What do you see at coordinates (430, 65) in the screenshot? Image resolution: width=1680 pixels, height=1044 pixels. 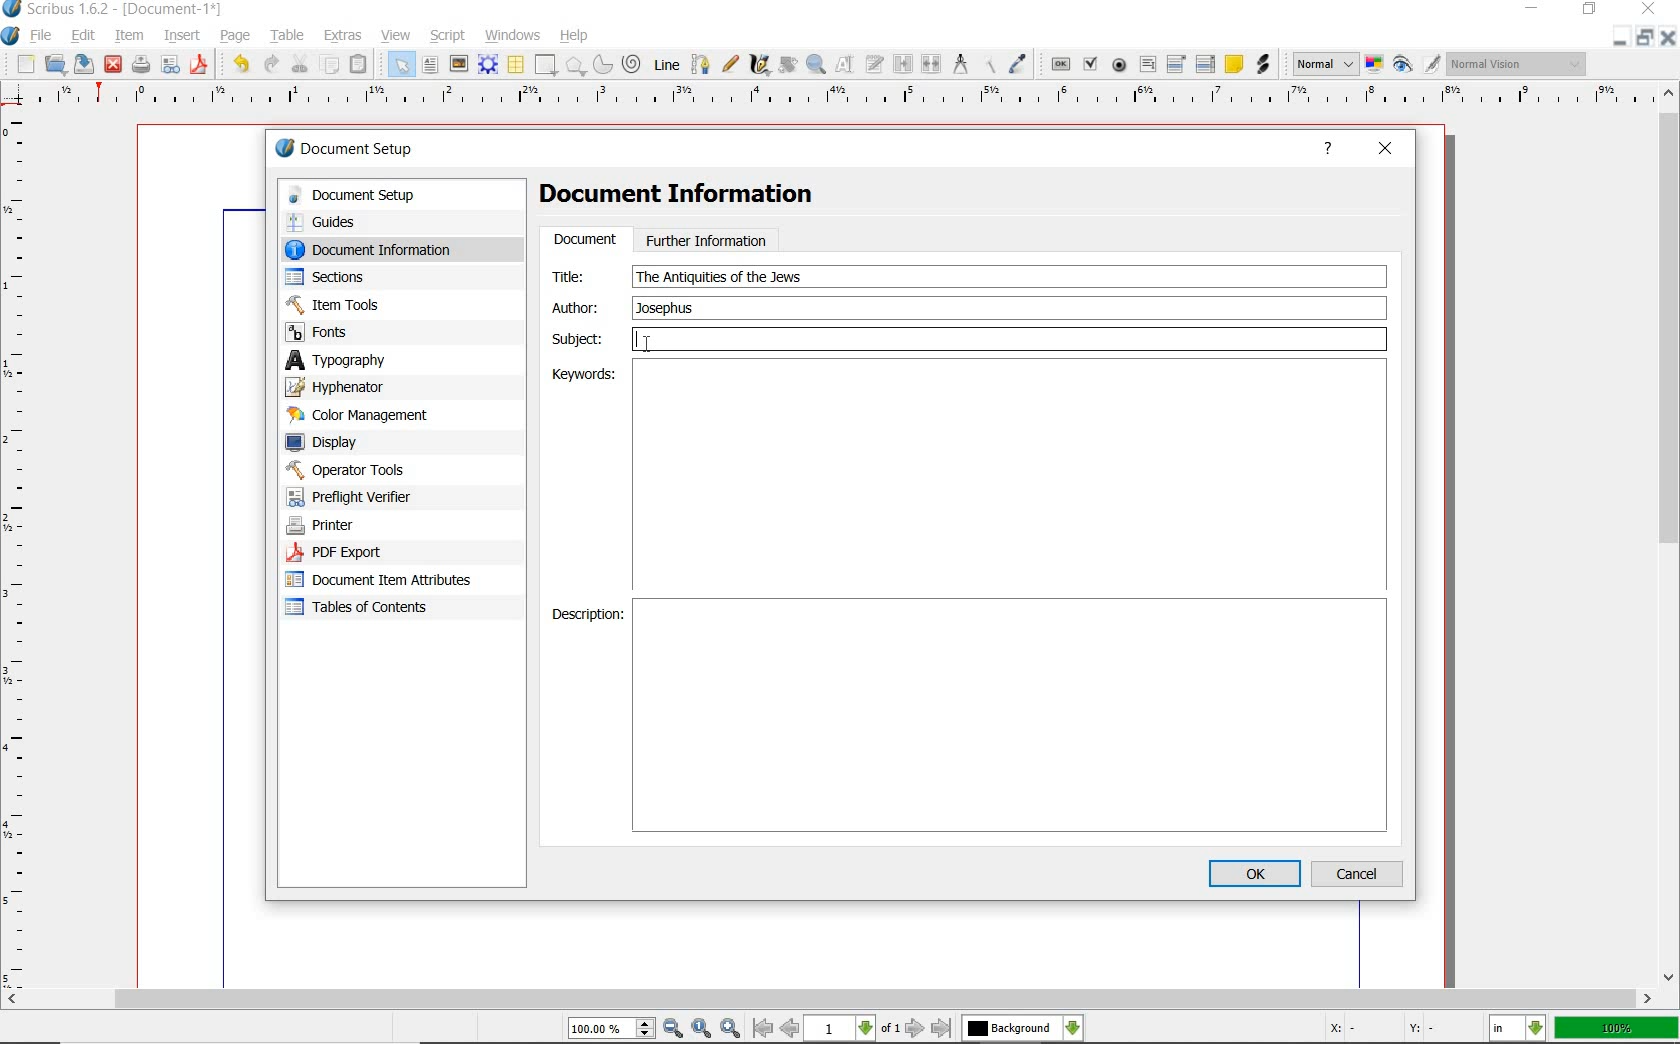 I see `text frame` at bounding box center [430, 65].